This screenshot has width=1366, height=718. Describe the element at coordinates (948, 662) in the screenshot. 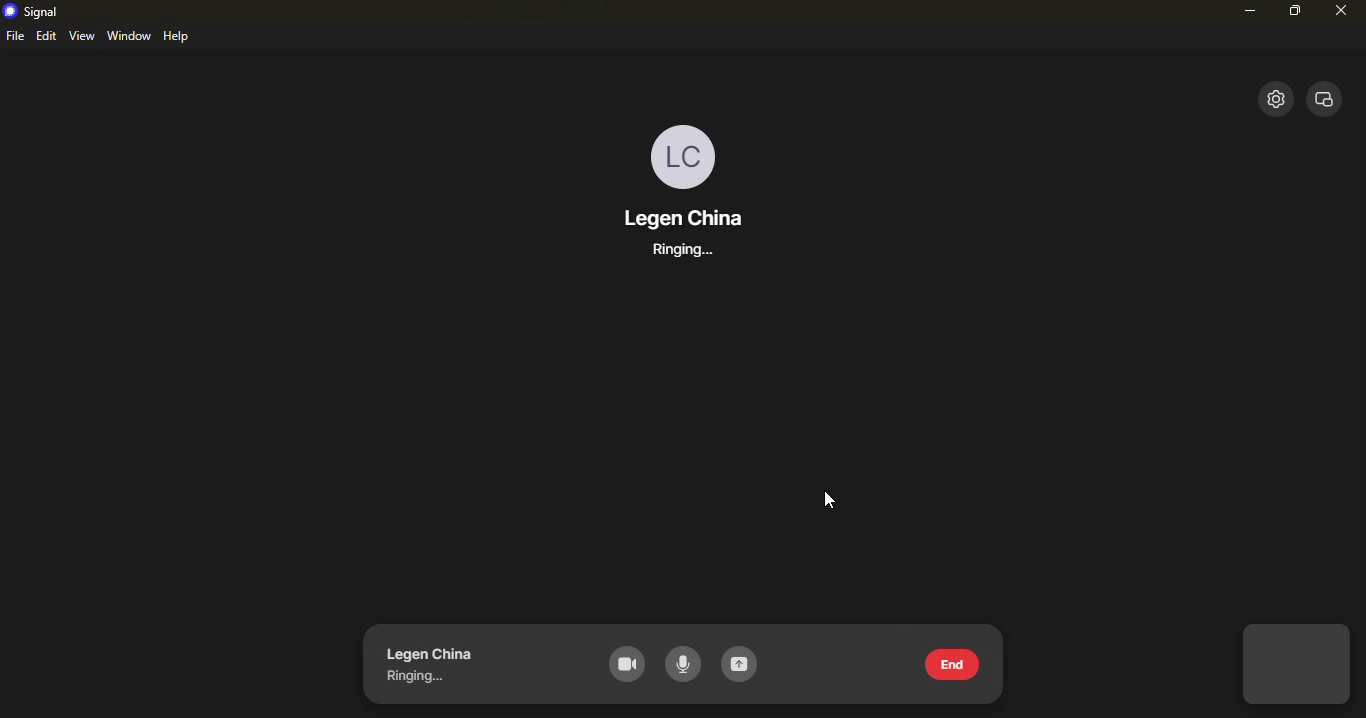

I see `end` at that location.